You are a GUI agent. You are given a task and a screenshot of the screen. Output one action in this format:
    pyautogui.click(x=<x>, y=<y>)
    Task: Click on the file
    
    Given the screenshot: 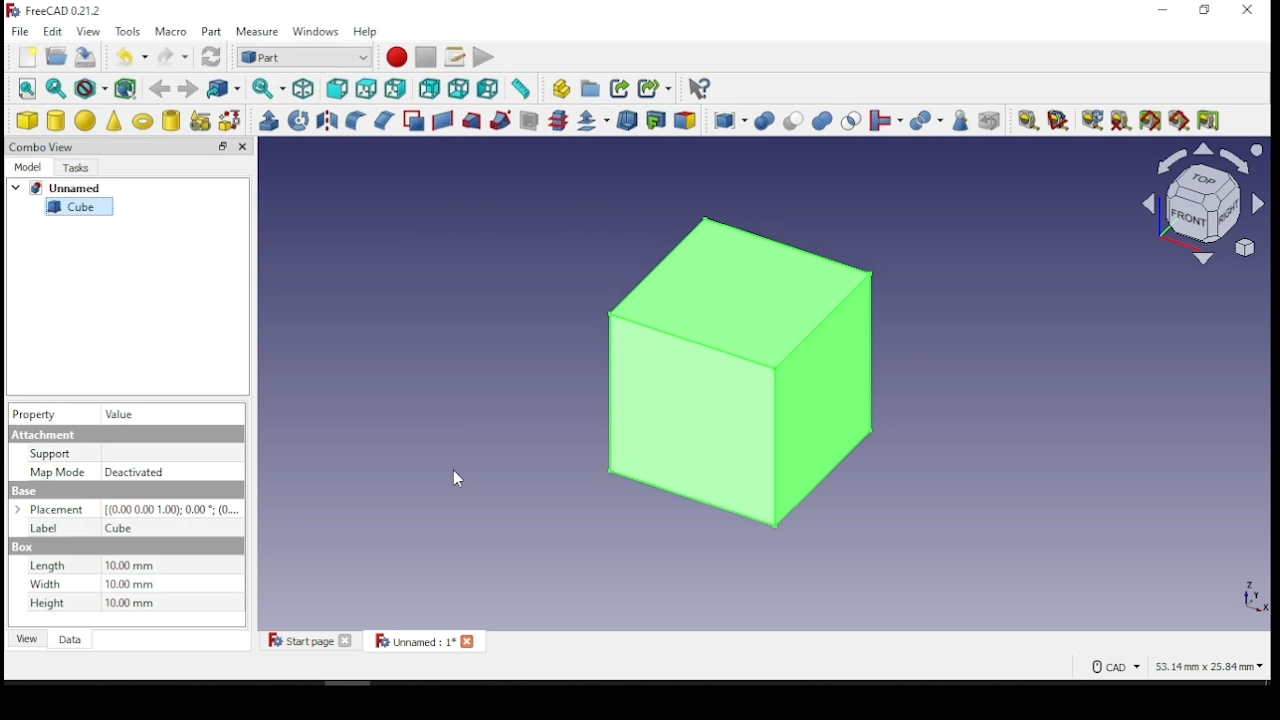 What is the action you would take?
    pyautogui.click(x=21, y=31)
    